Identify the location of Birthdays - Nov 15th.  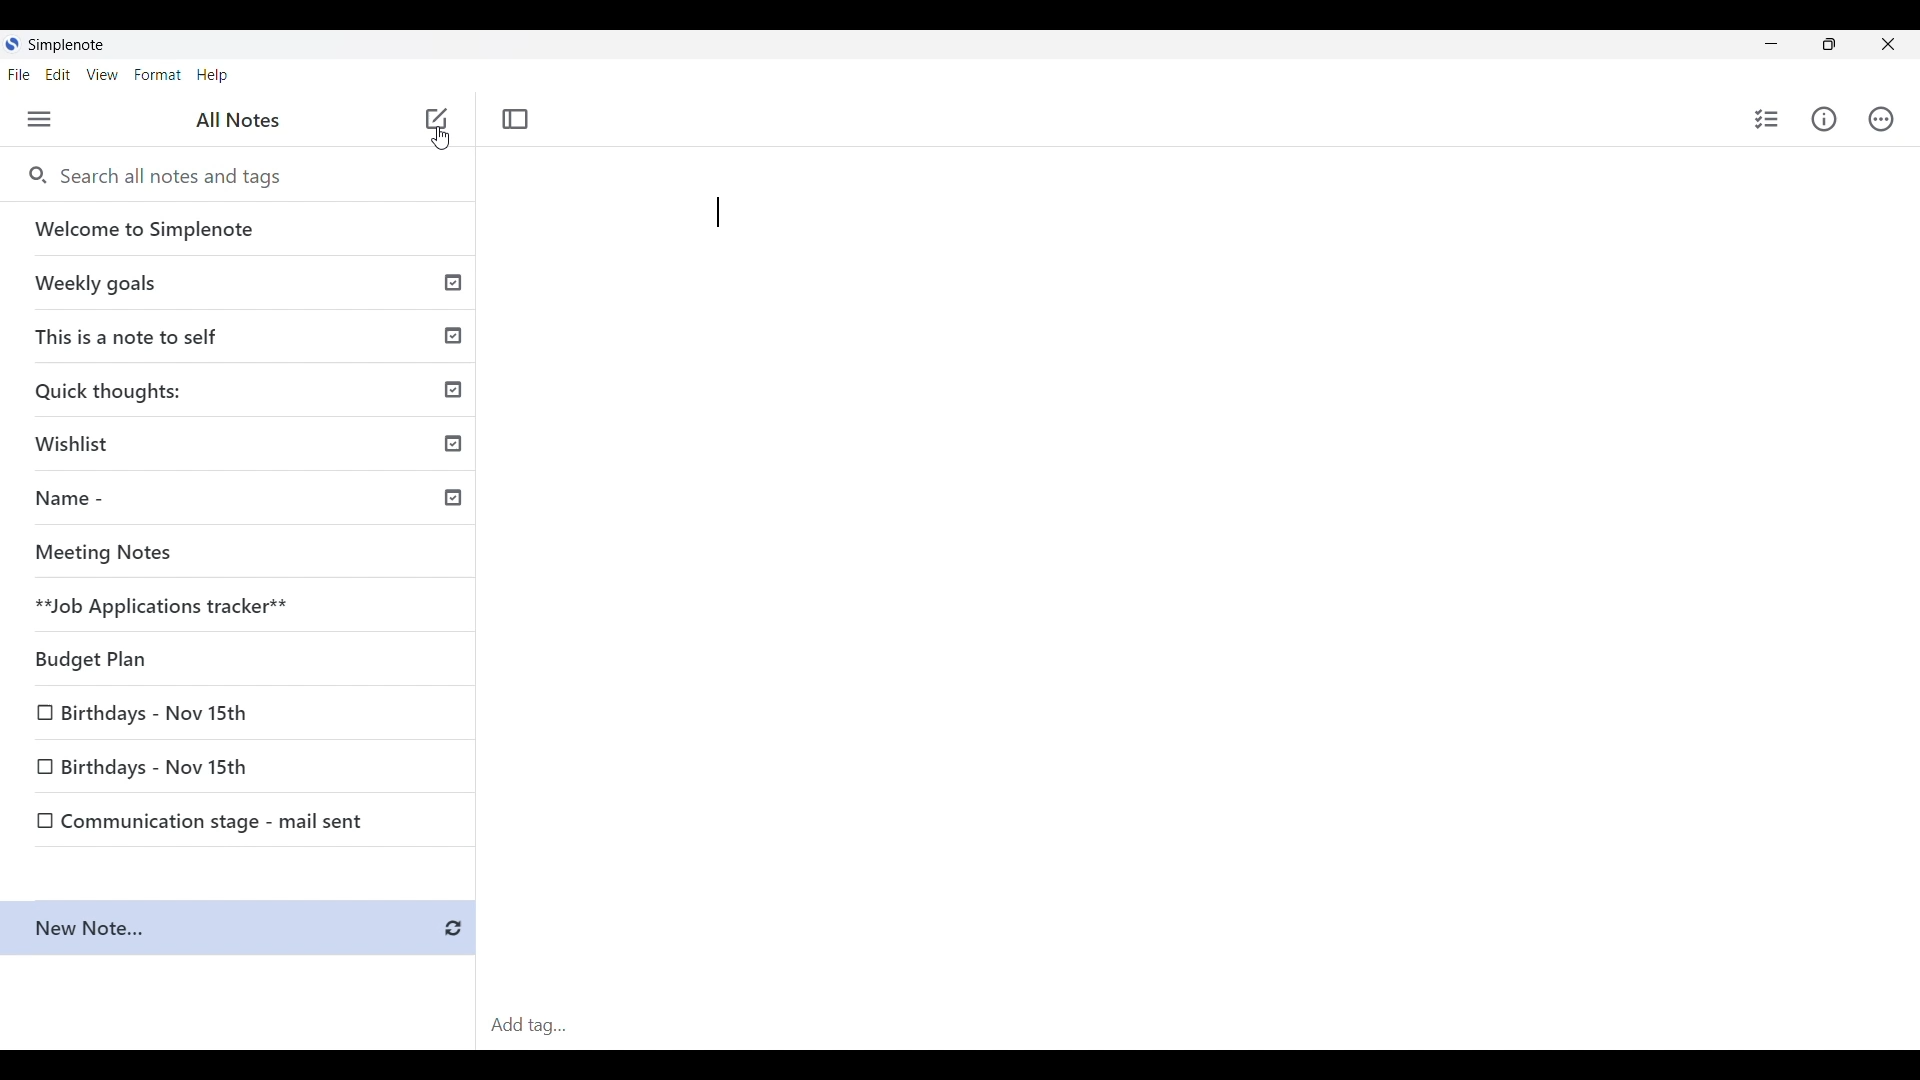
(240, 770).